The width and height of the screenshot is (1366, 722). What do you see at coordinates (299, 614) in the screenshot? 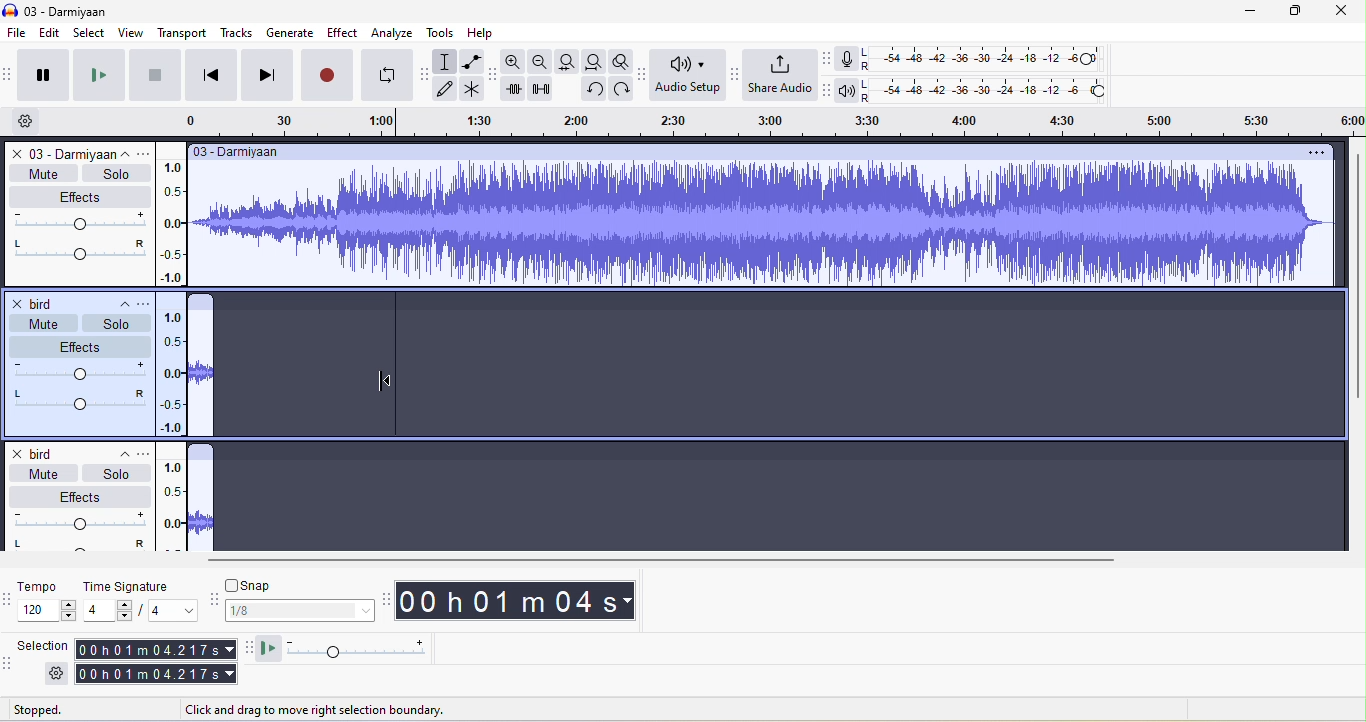
I see `1/8` at bounding box center [299, 614].